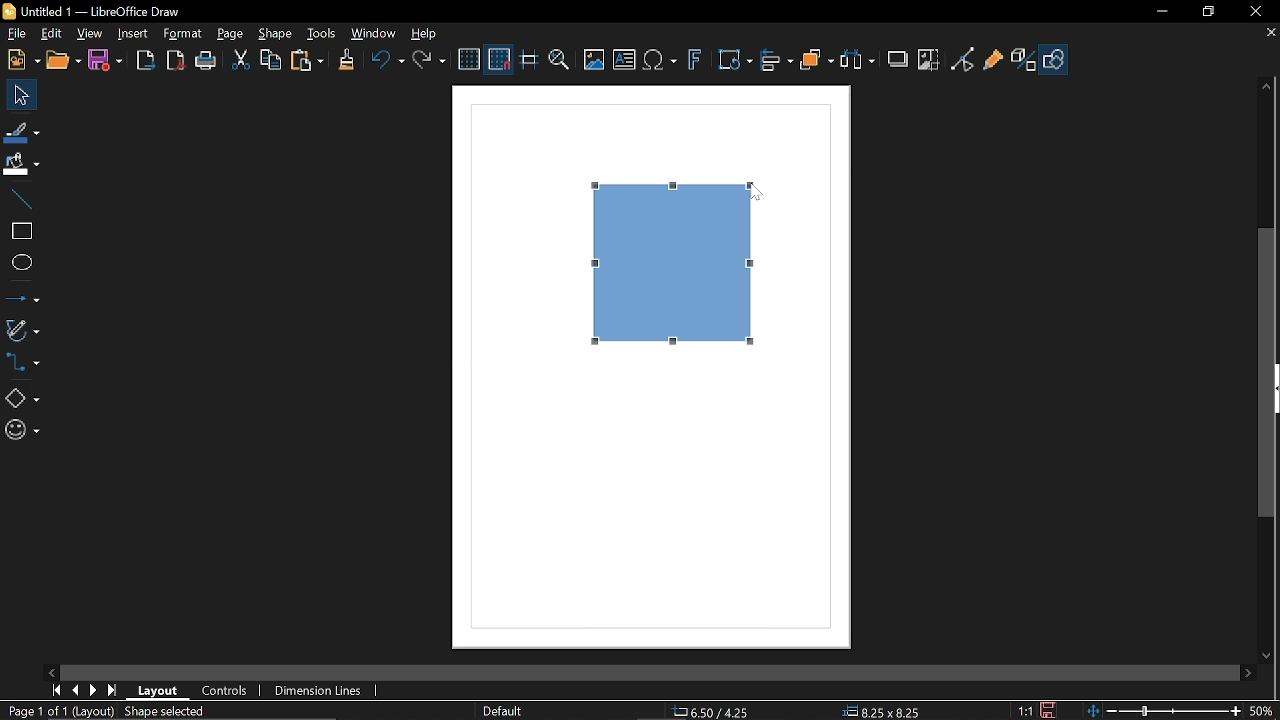 The image size is (1280, 720). I want to click on Shape, so click(274, 36).